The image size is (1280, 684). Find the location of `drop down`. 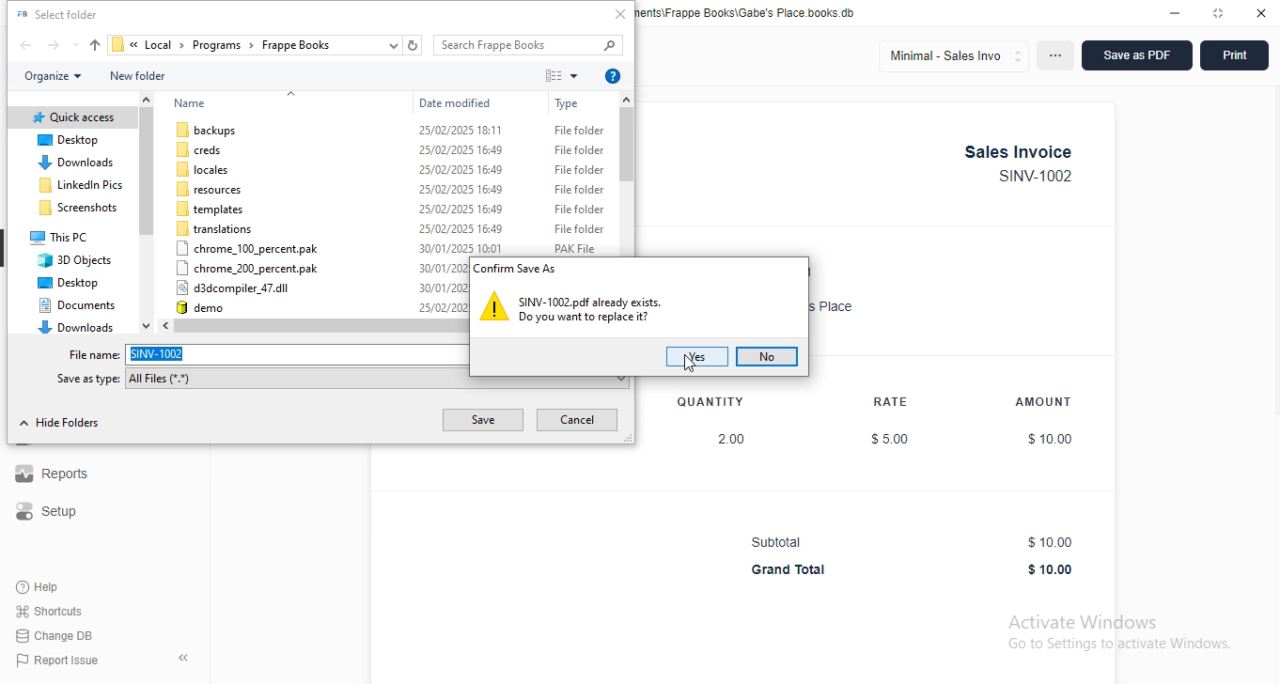

drop down is located at coordinates (339, 45).